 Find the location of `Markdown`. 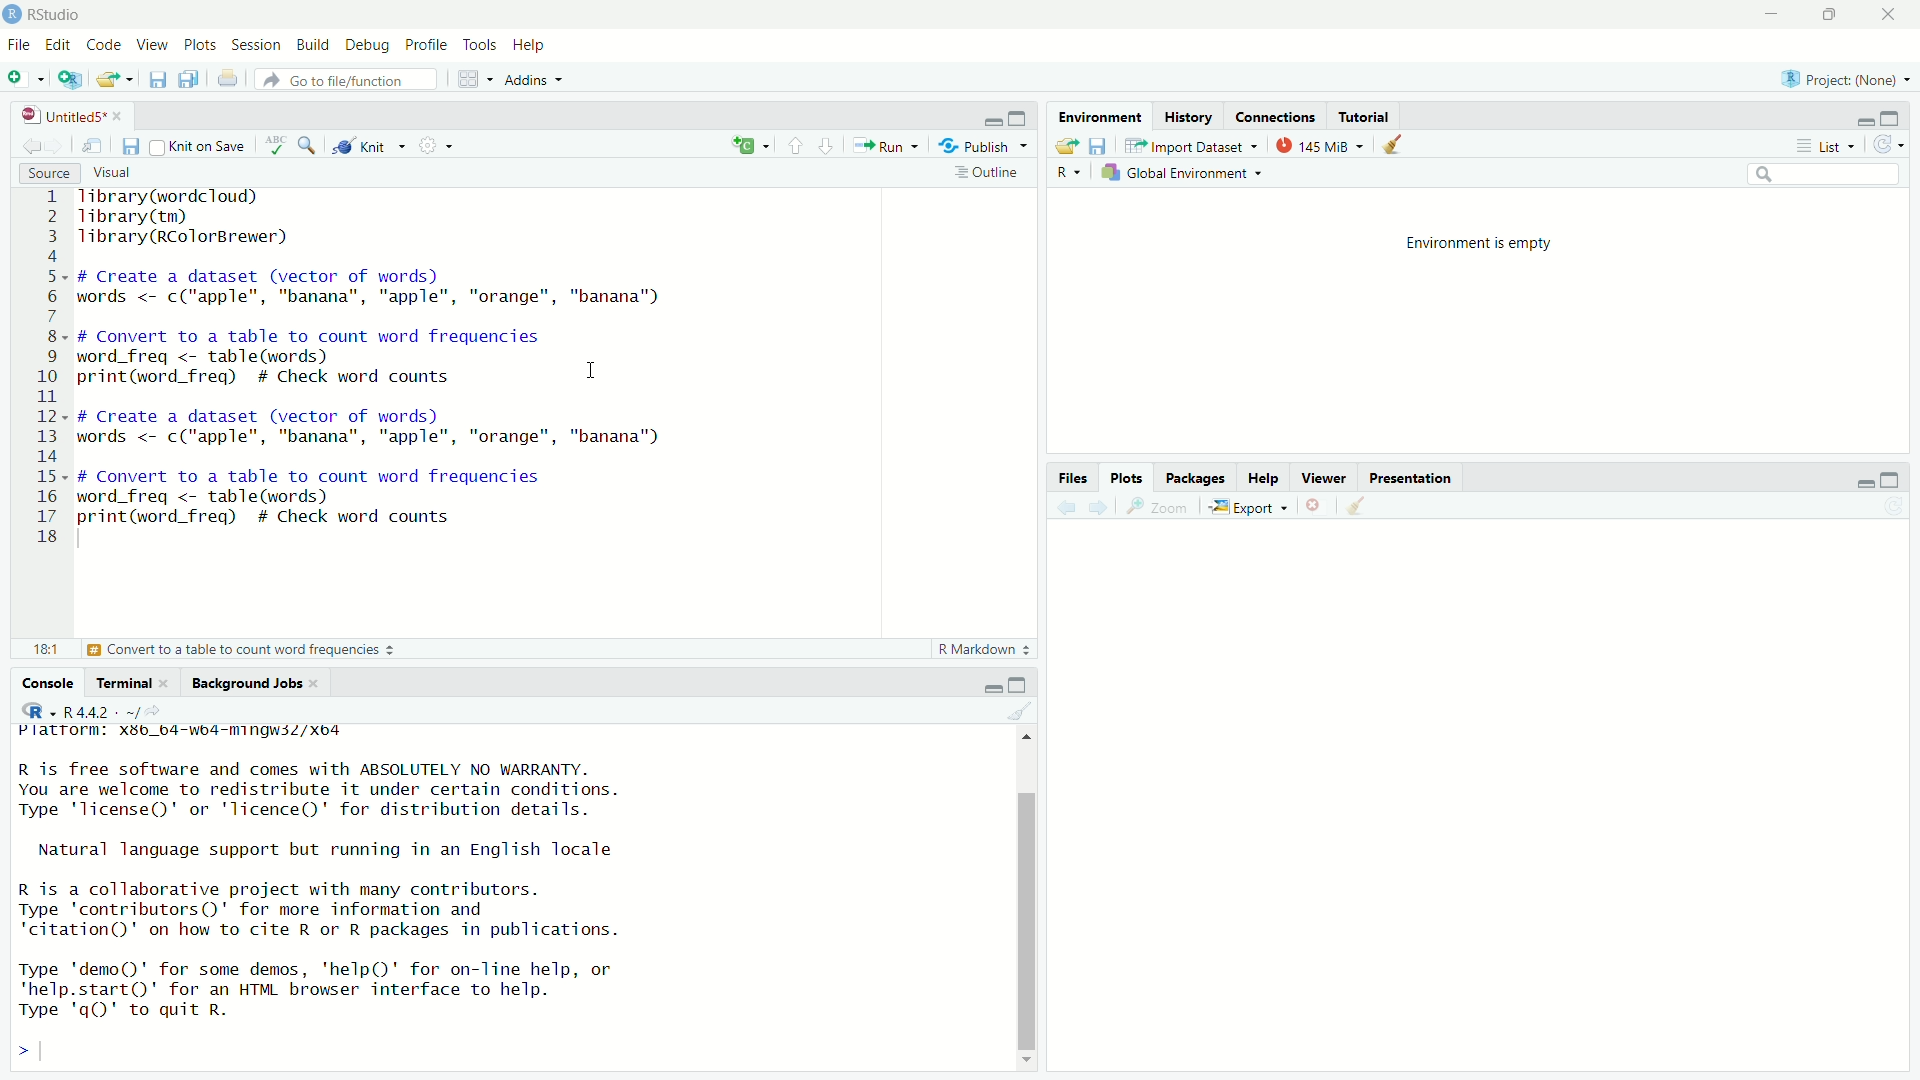

Markdown is located at coordinates (980, 650).